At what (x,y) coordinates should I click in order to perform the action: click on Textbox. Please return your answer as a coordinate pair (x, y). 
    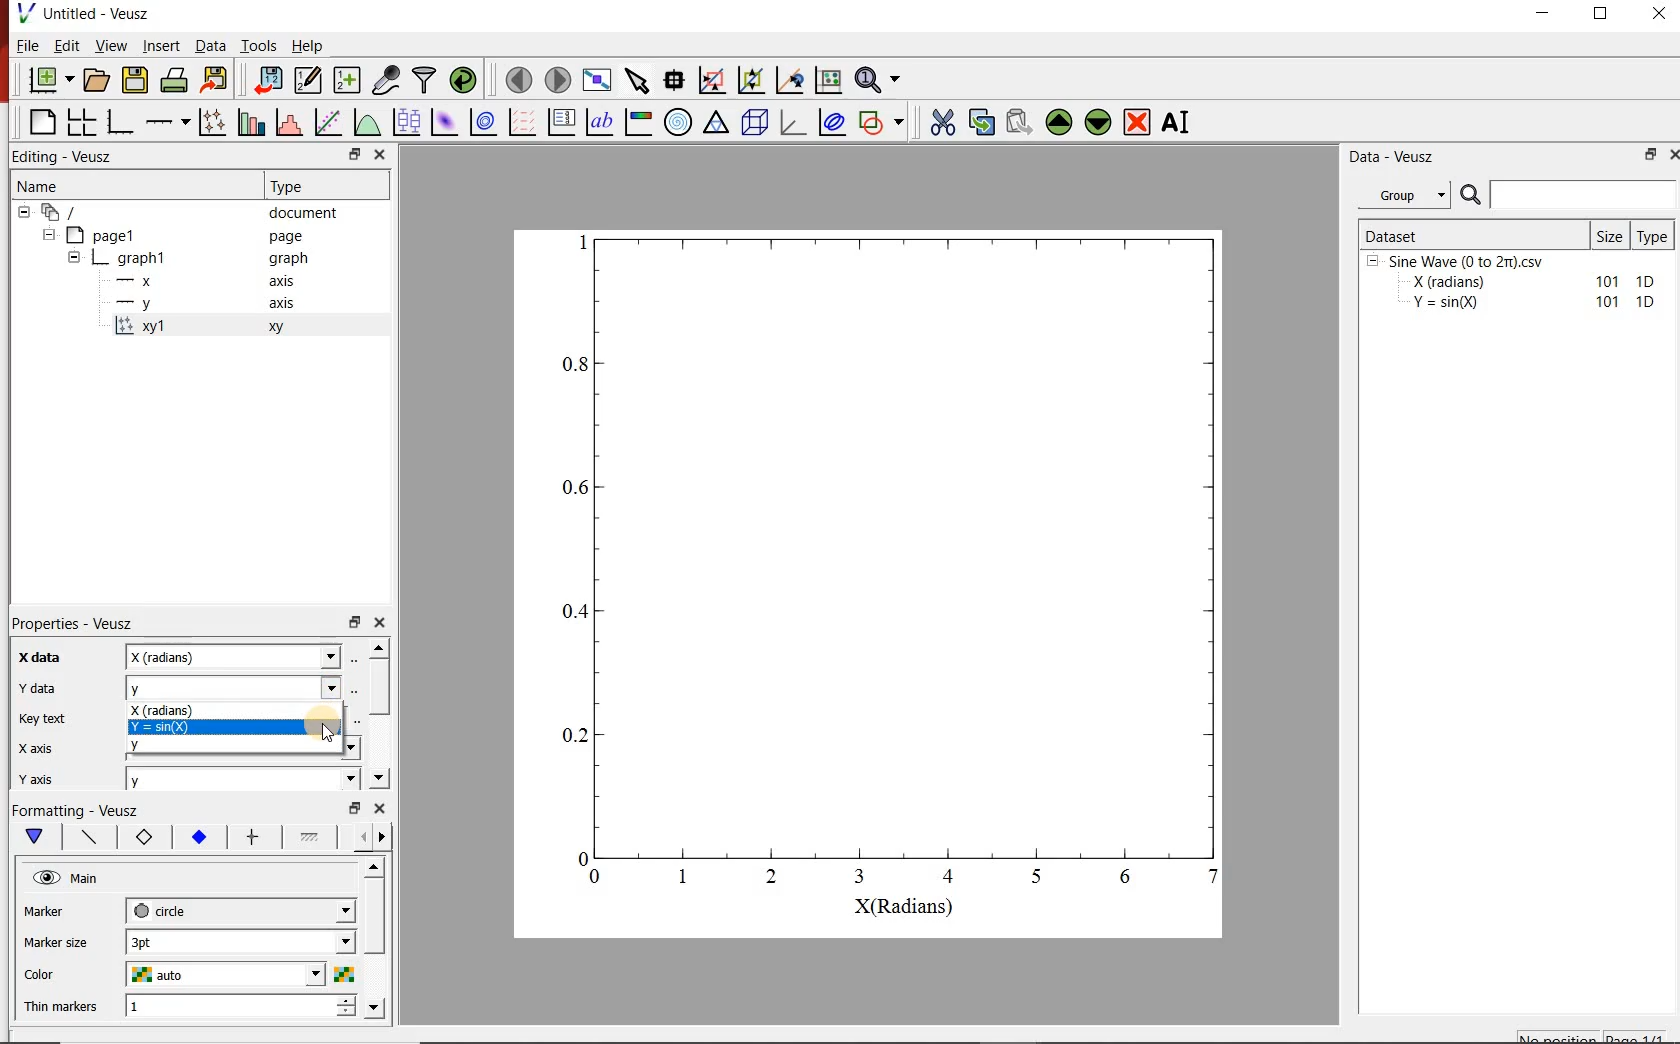
    Looking at the image, I should click on (235, 656).